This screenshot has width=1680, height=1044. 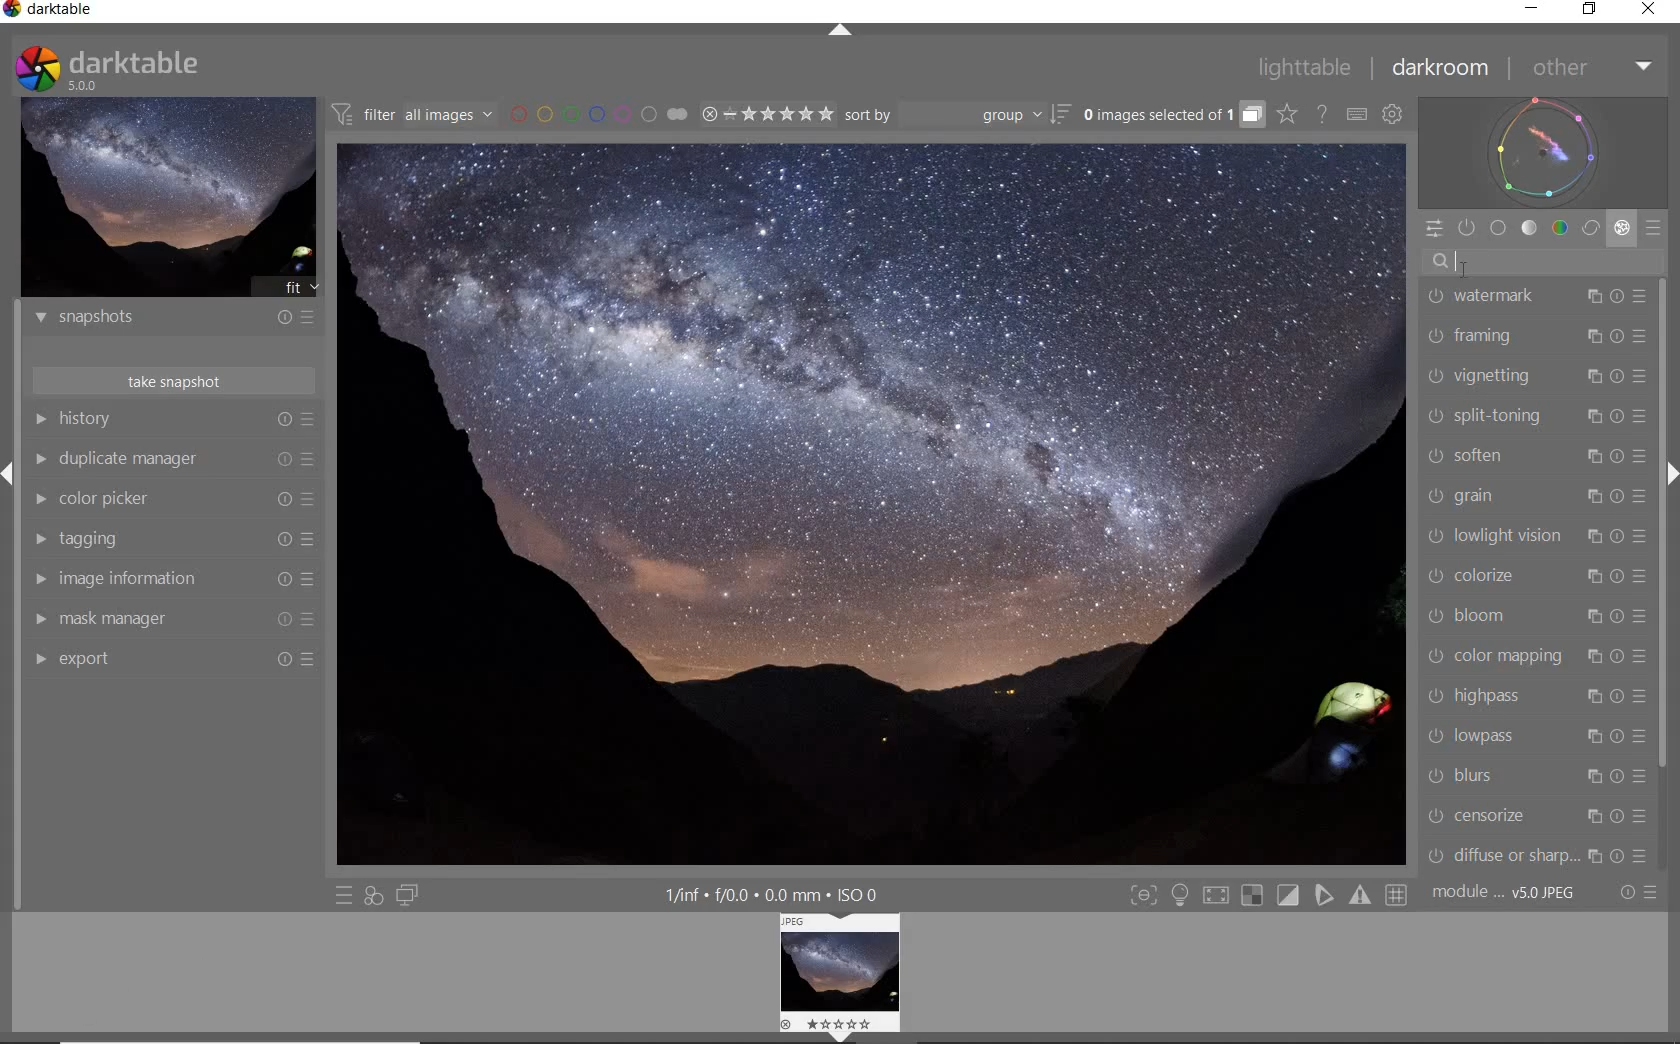 What do you see at coordinates (1438, 230) in the screenshot?
I see `QUICK ACCESS PANEL` at bounding box center [1438, 230].